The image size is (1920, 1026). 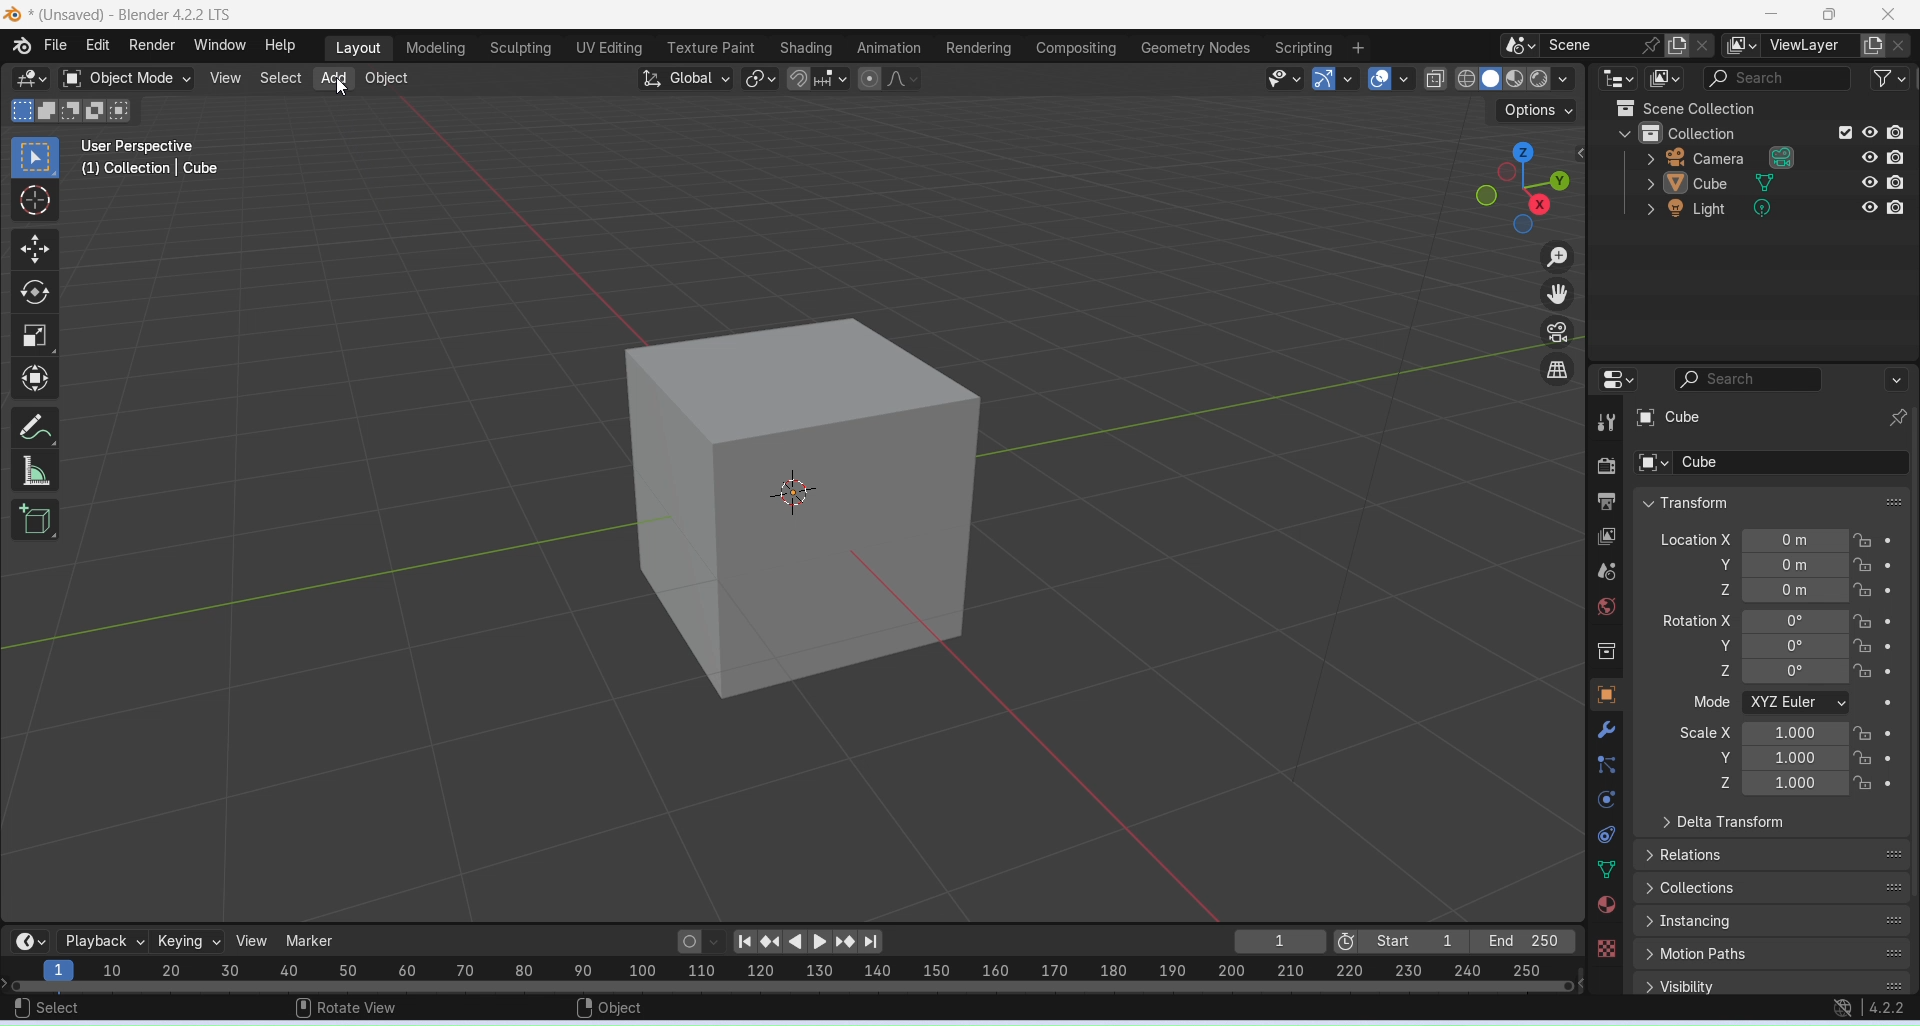 What do you see at coordinates (772, 941) in the screenshot?
I see `Jump to keyframe` at bounding box center [772, 941].